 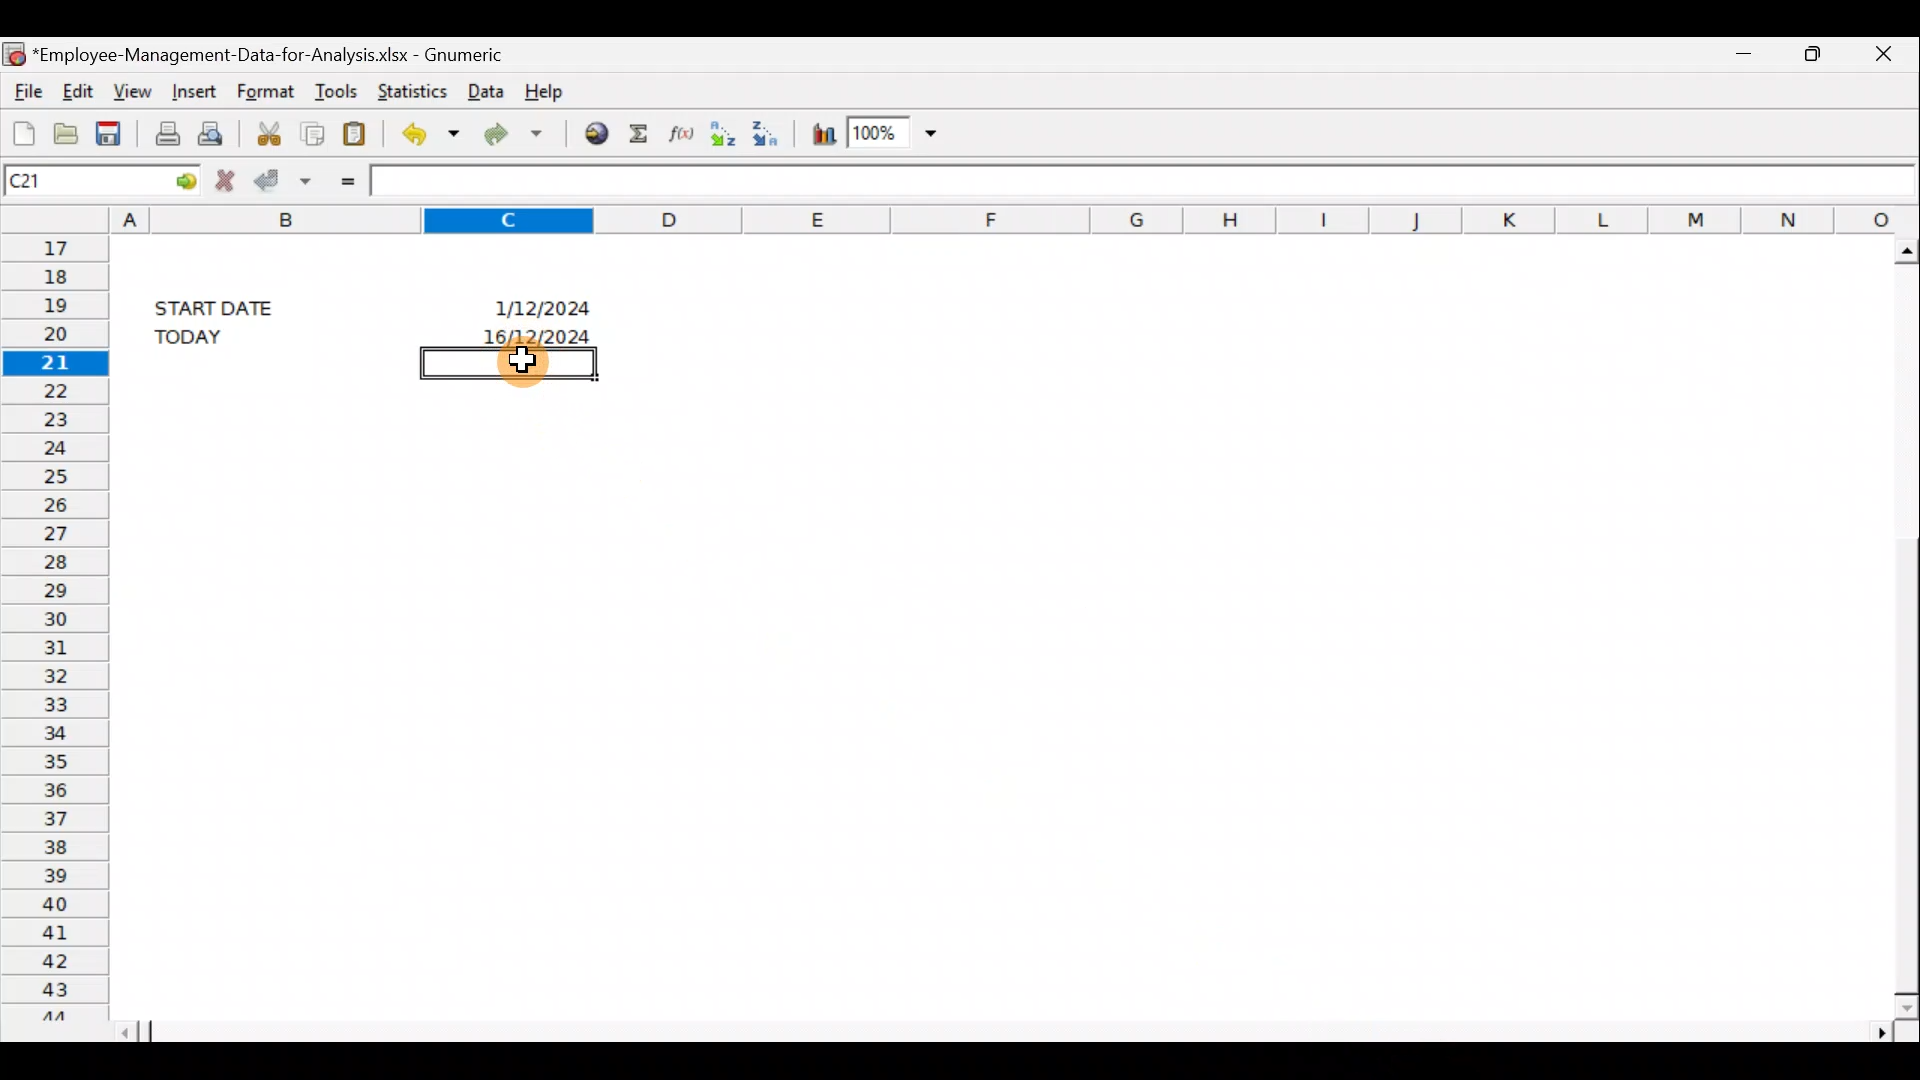 What do you see at coordinates (286, 180) in the screenshot?
I see `Accept change` at bounding box center [286, 180].